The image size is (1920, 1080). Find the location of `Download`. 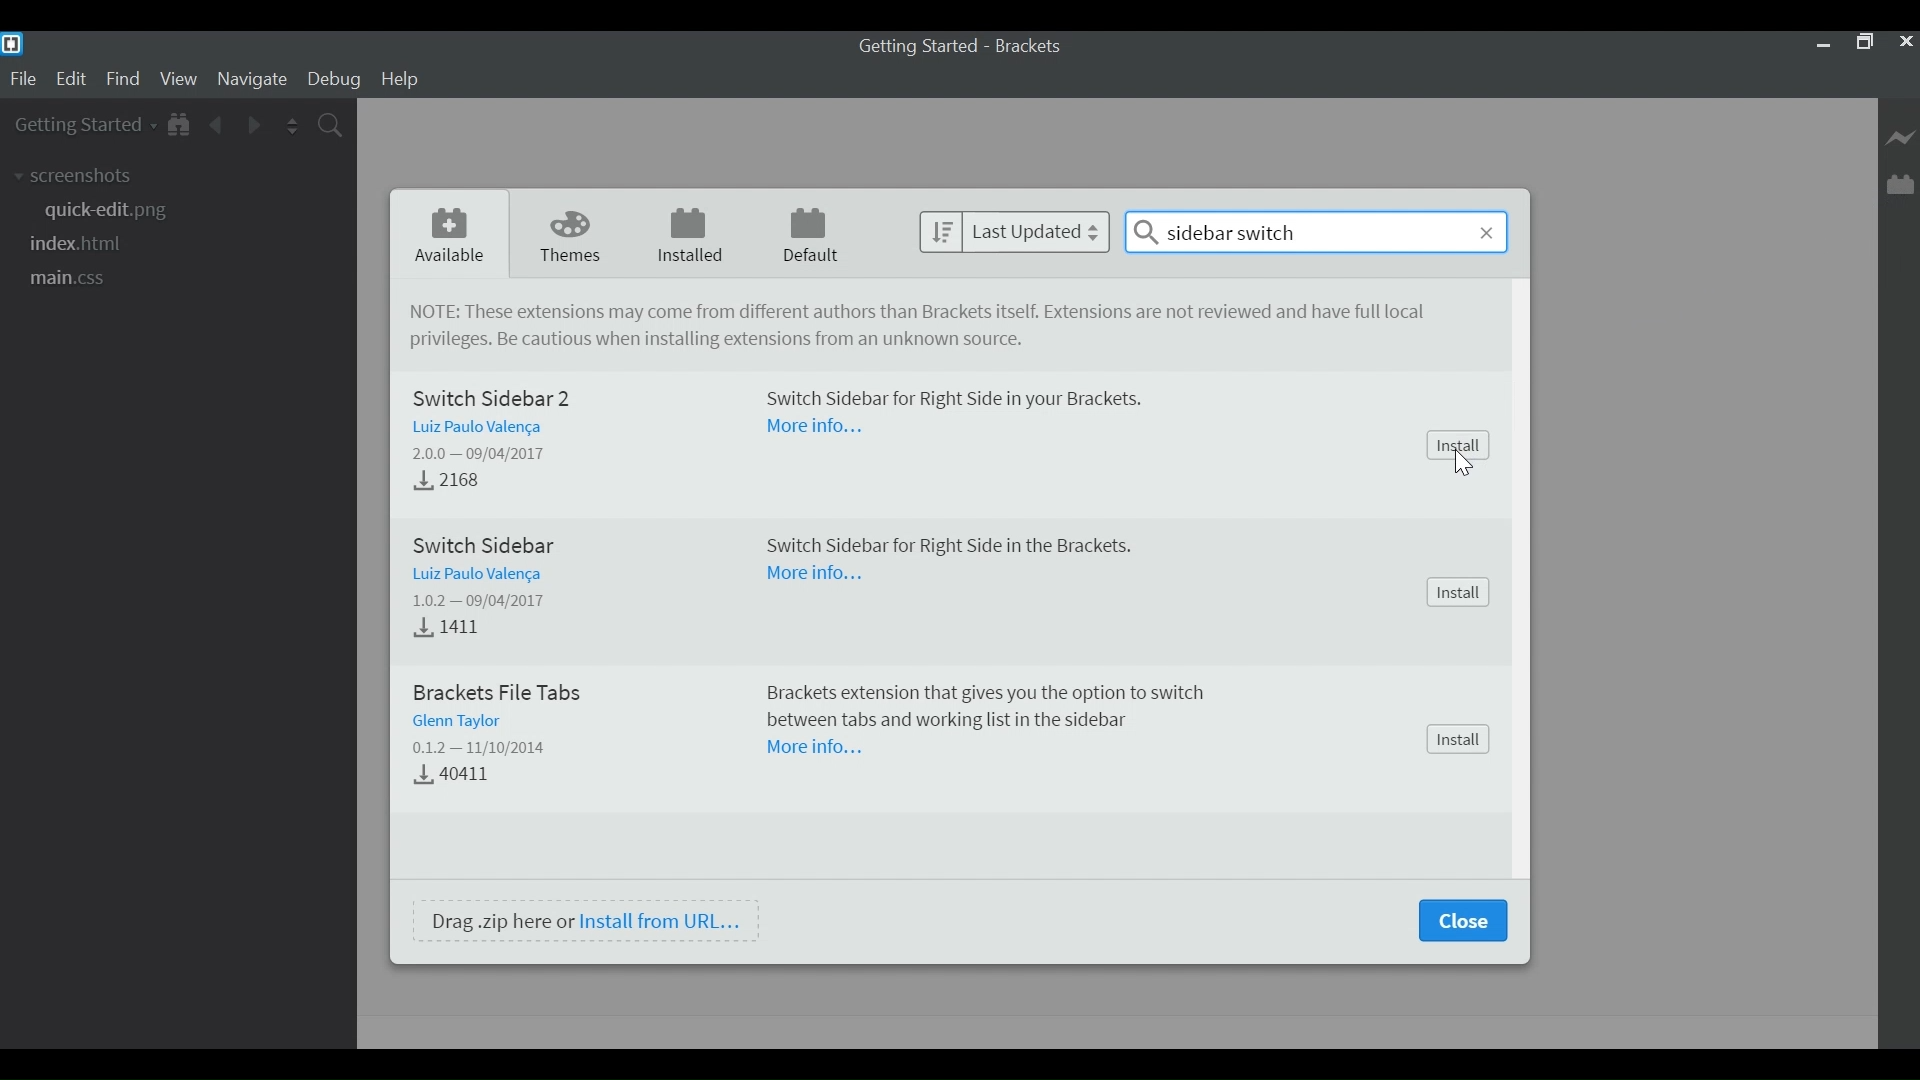

Download is located at coordinates (449, 480).